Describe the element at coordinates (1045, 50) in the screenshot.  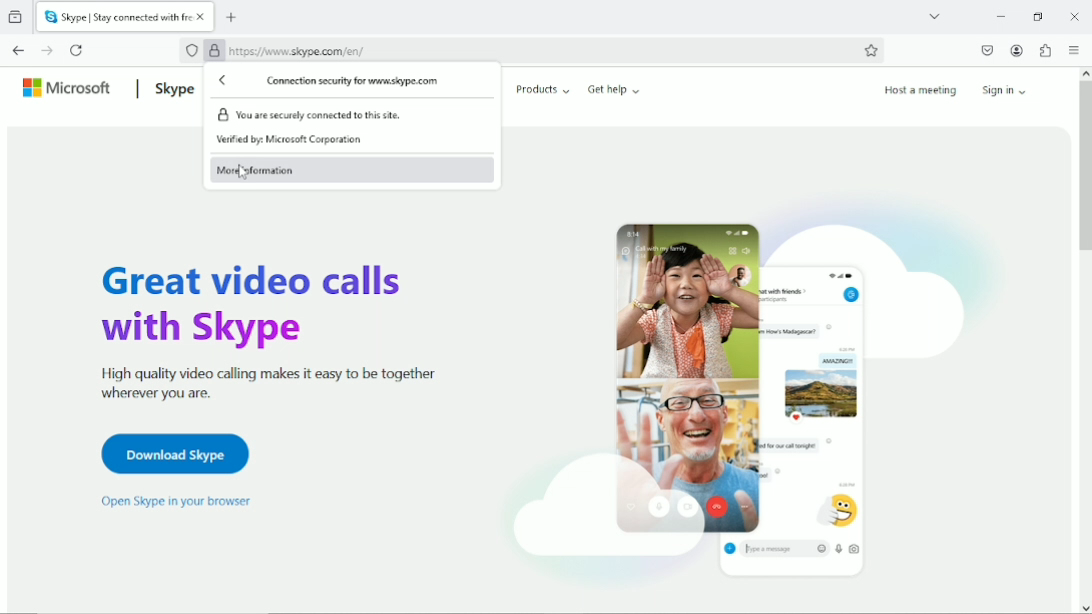
I see `Extensions` at that location.